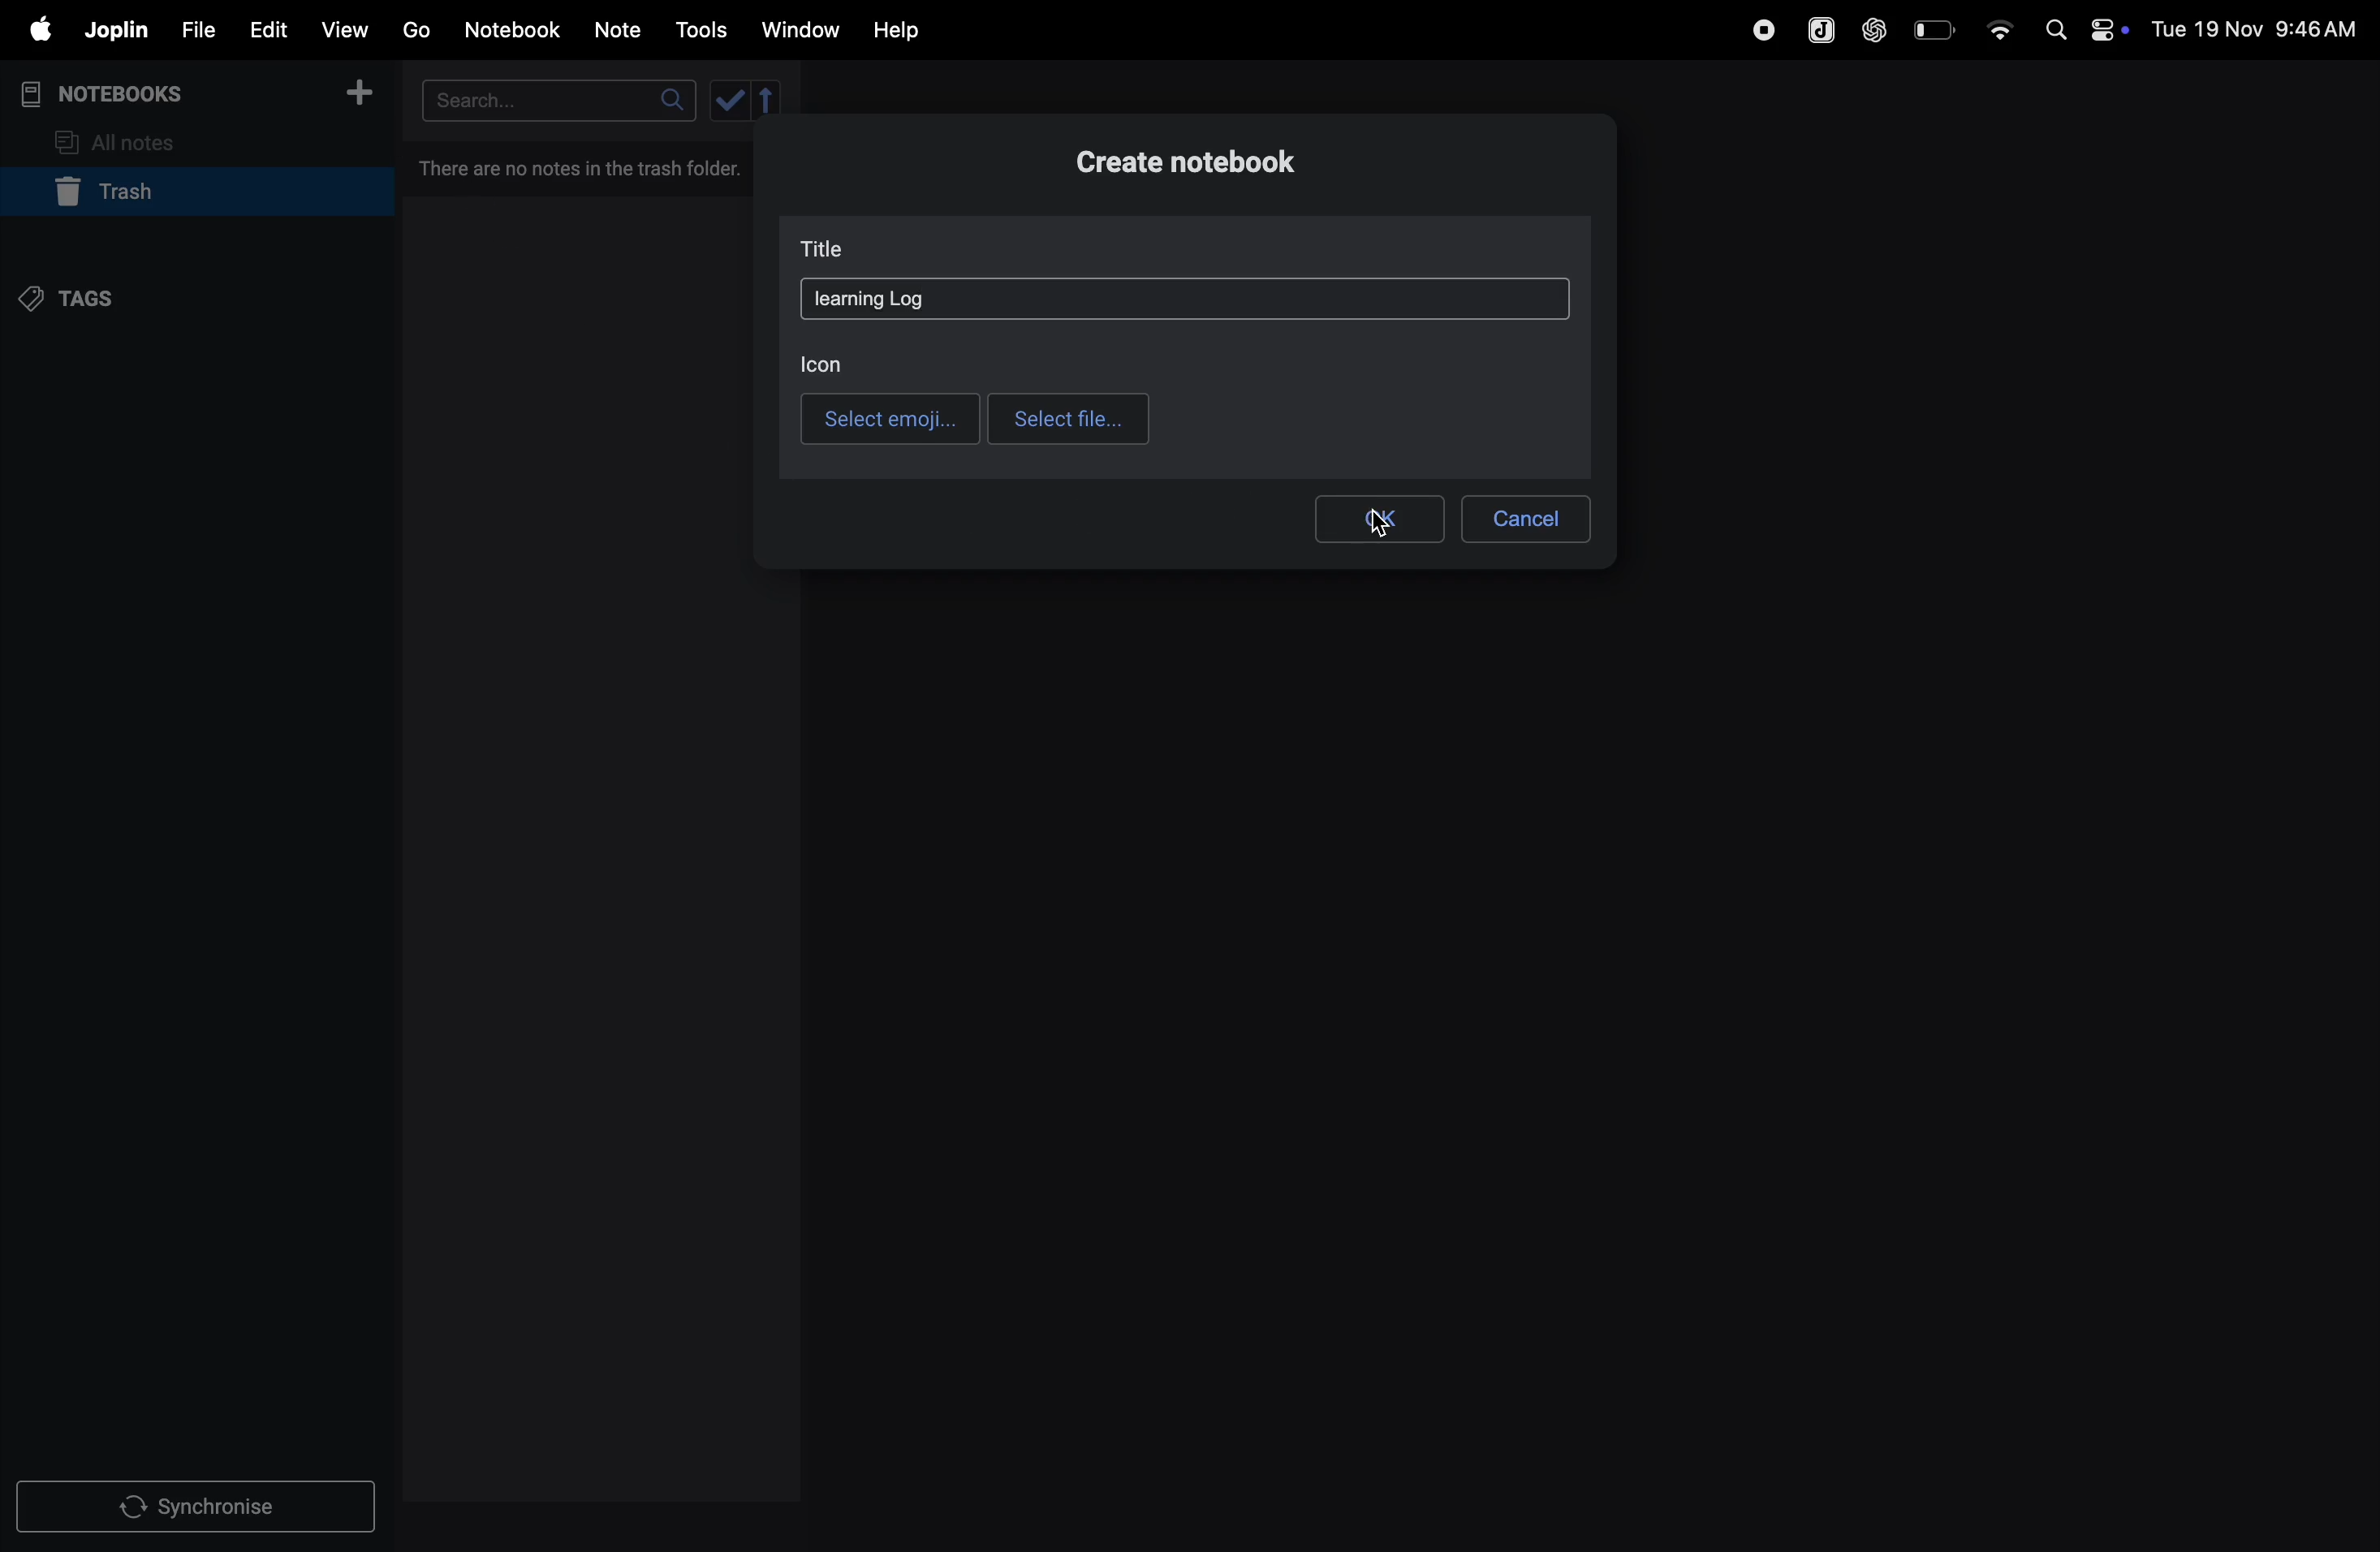 Image resolution: width=2380 pixels, height=1552 pixels. What do you see at coordinates (698, 30) in the screenshot?
I see `tools` at bounding box center [698, 30].